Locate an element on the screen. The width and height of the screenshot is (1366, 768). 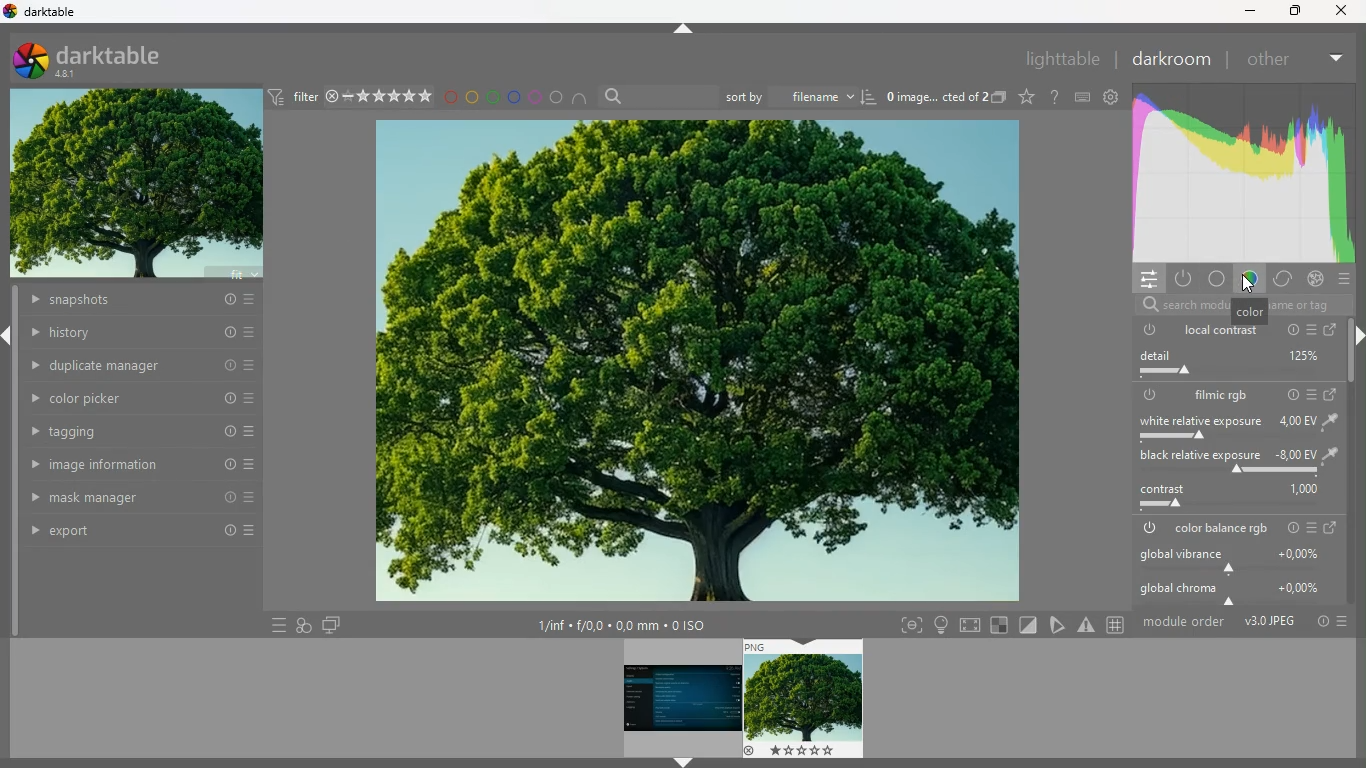
global vibrance is located at coordinates (1235, 559).